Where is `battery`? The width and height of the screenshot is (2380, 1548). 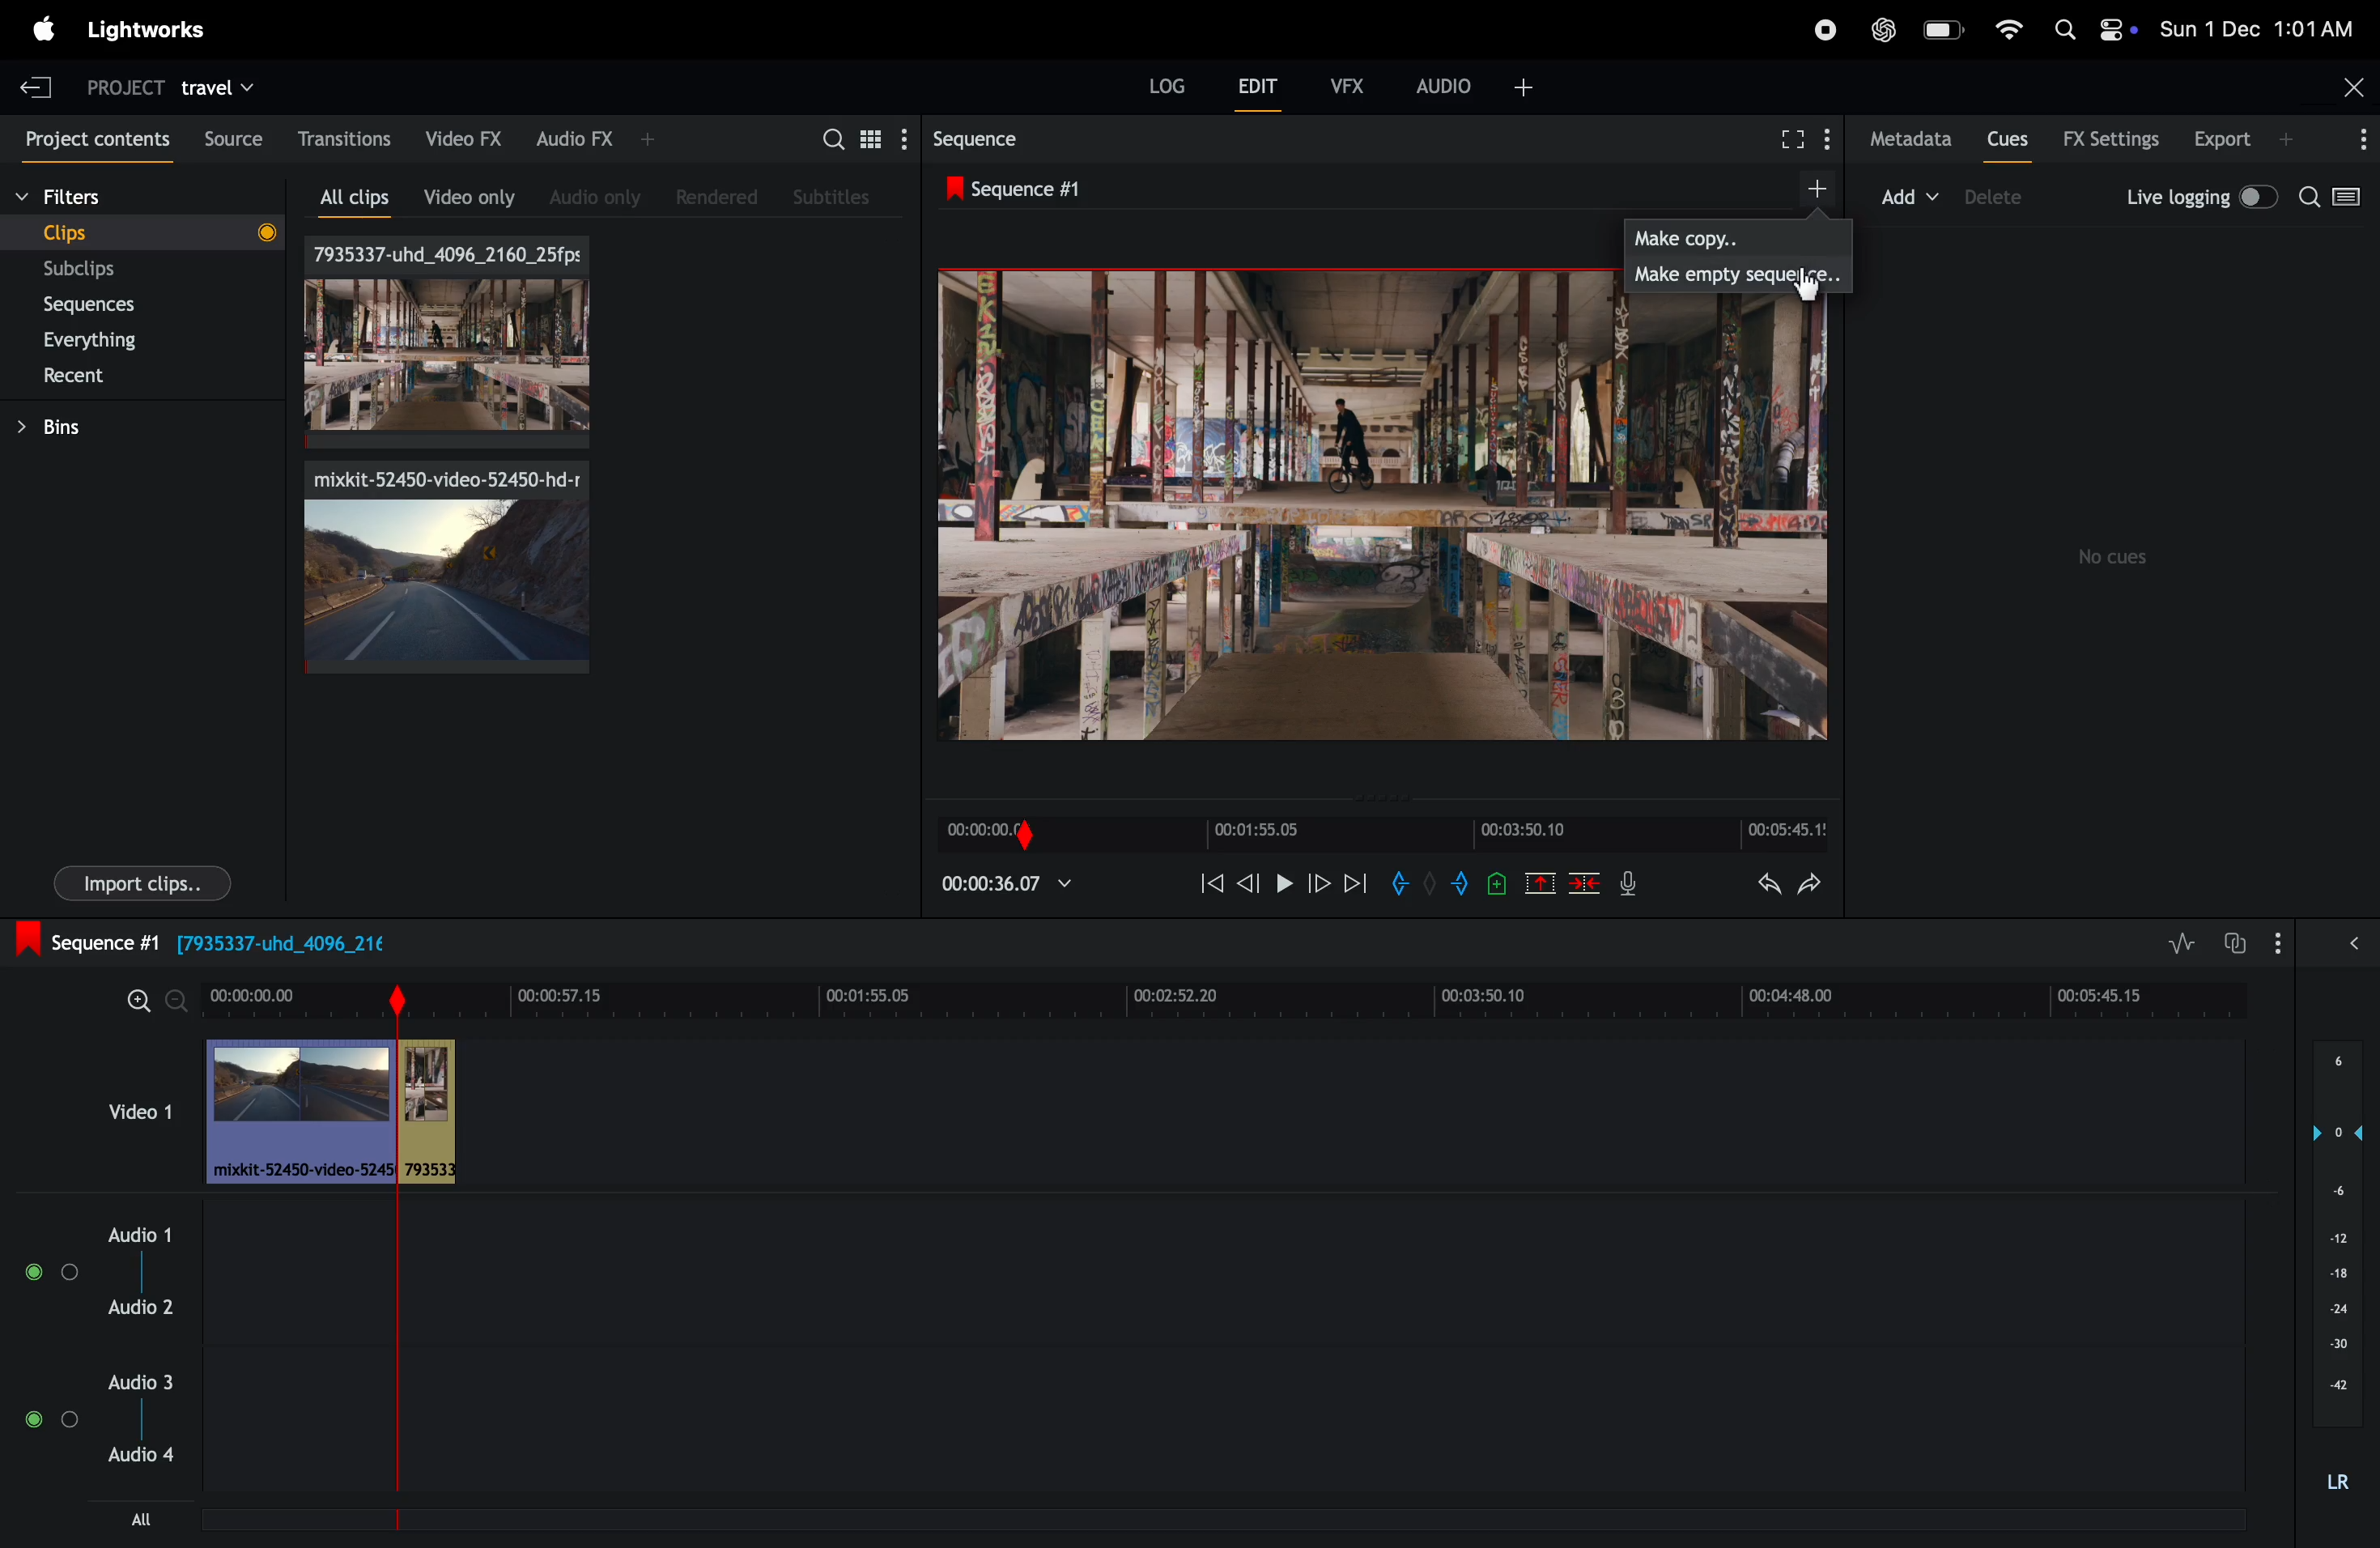 battery is located at coordinates (1943, 29).